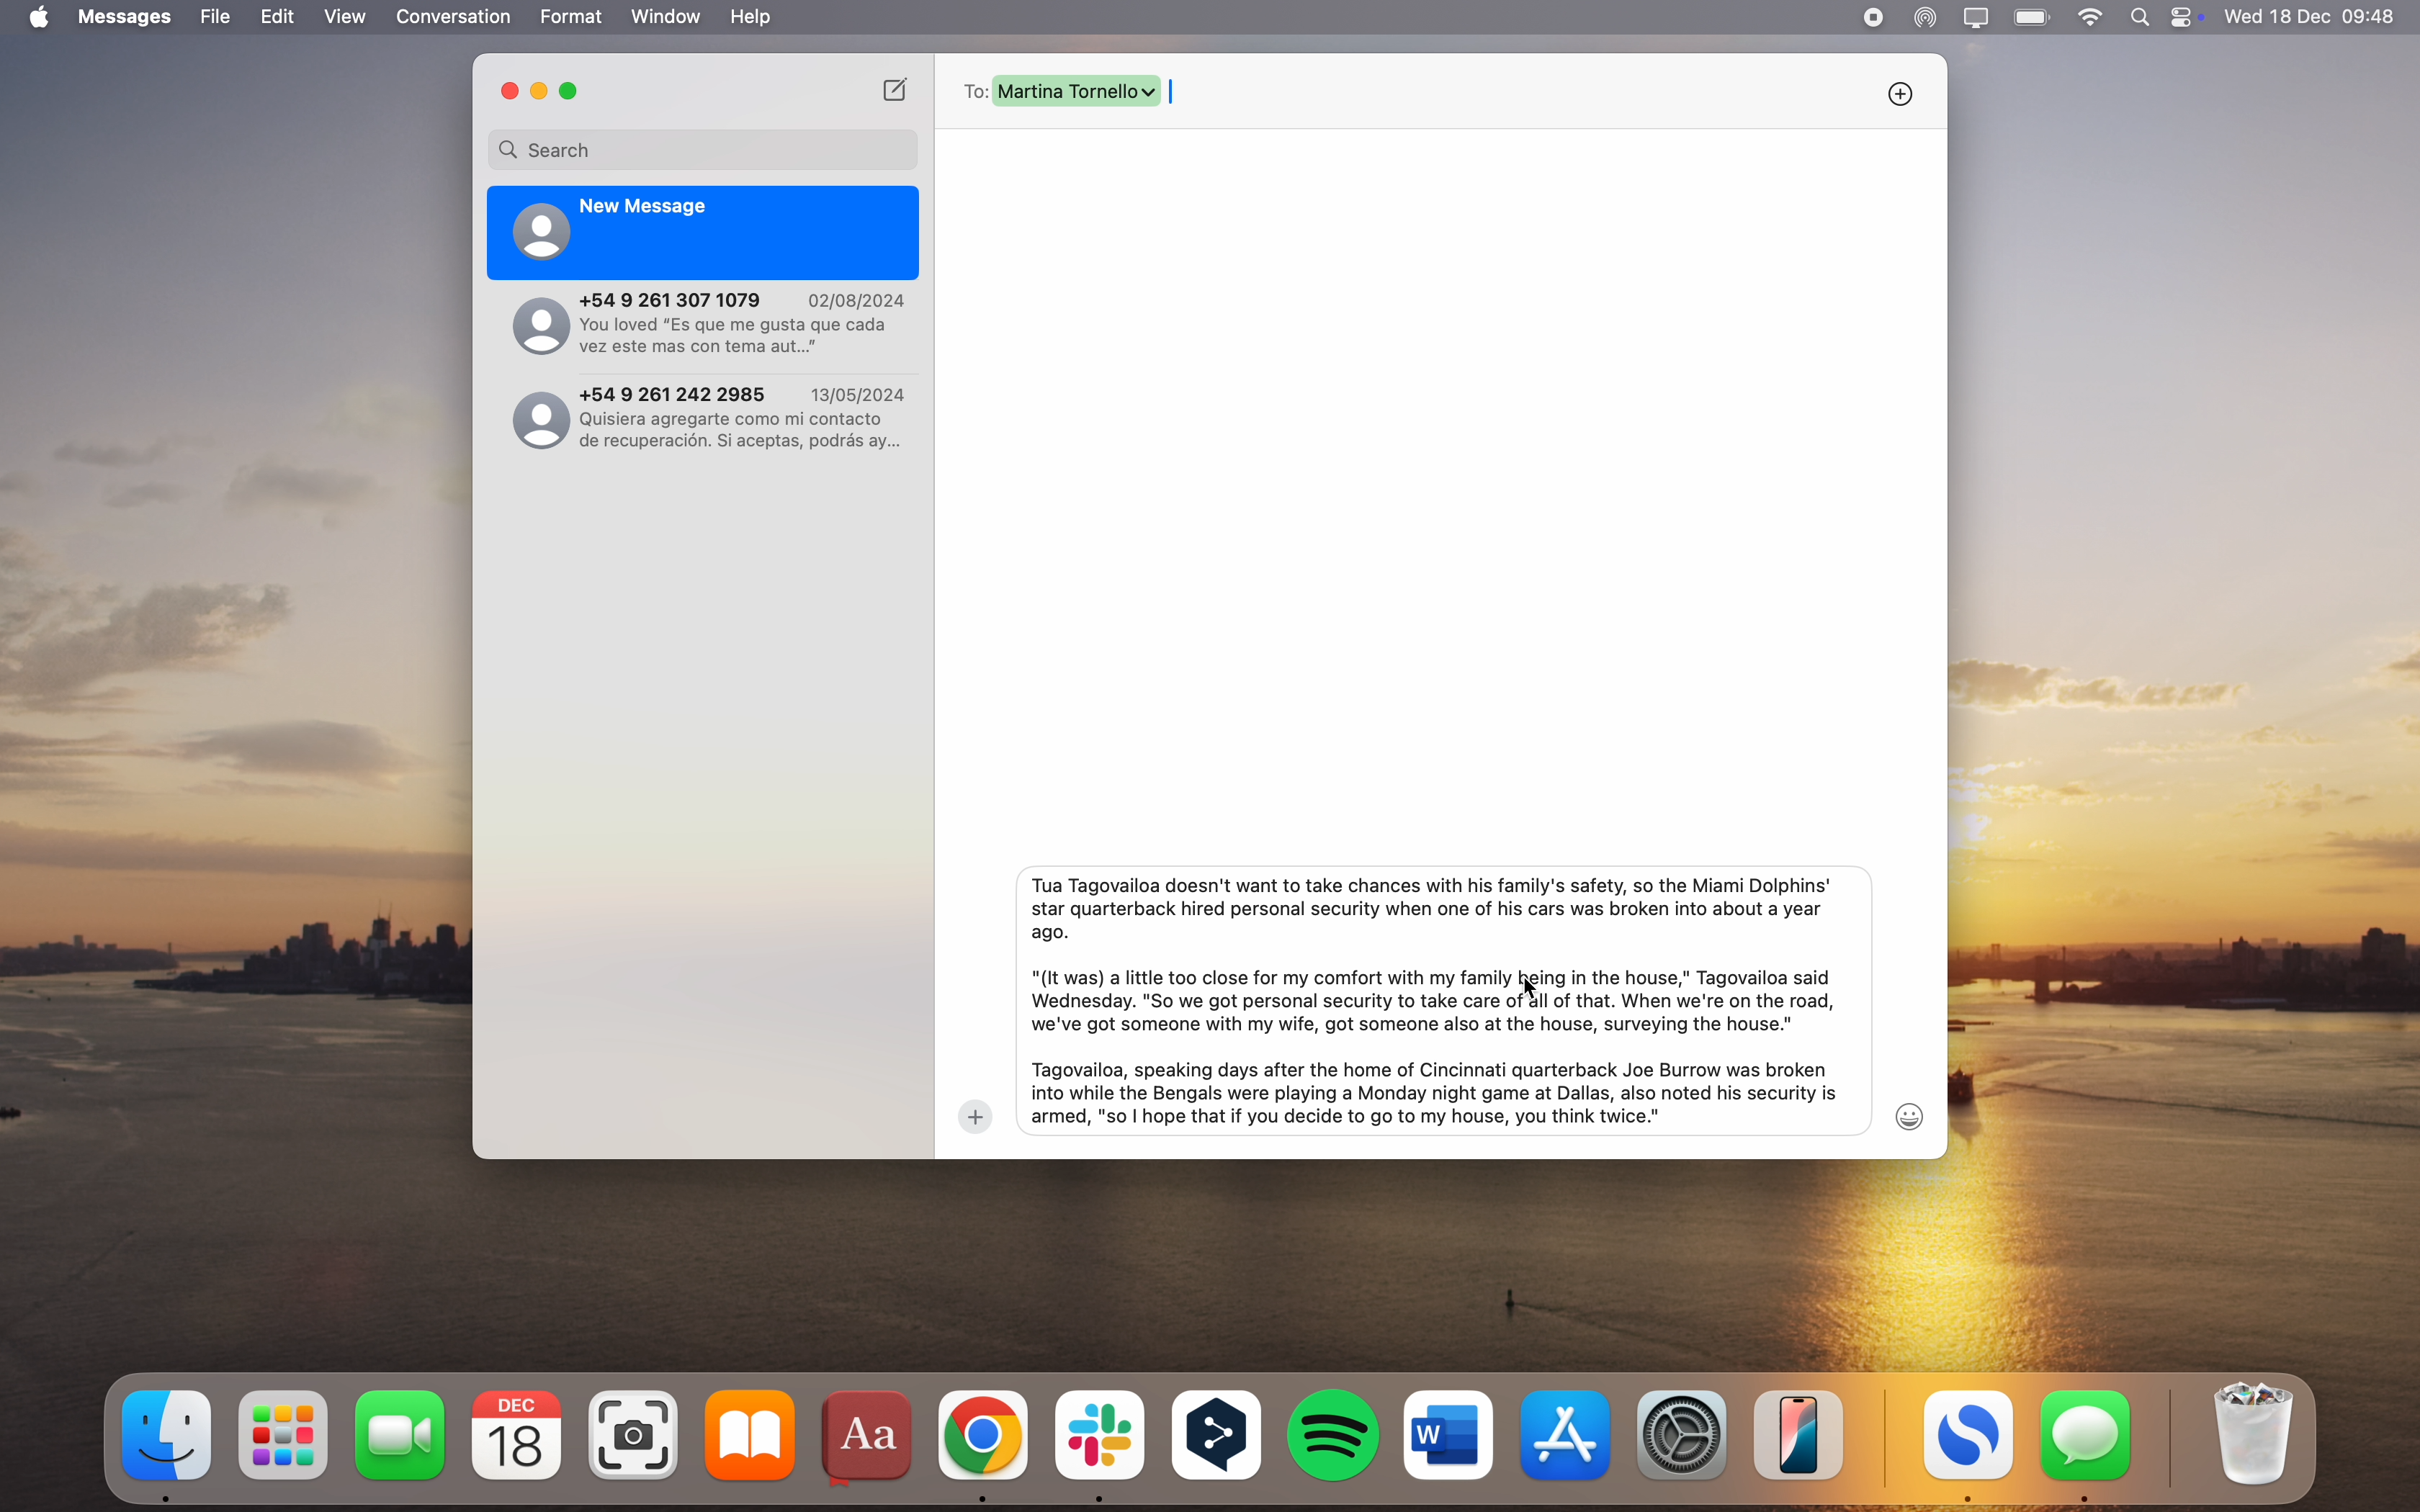 Image resolution: width=2420 pixels, height=1512 pixels. What do you see at coordinates (1977, 18) in the screenshot?
I see `screen` at bounding box center [1977, 18].